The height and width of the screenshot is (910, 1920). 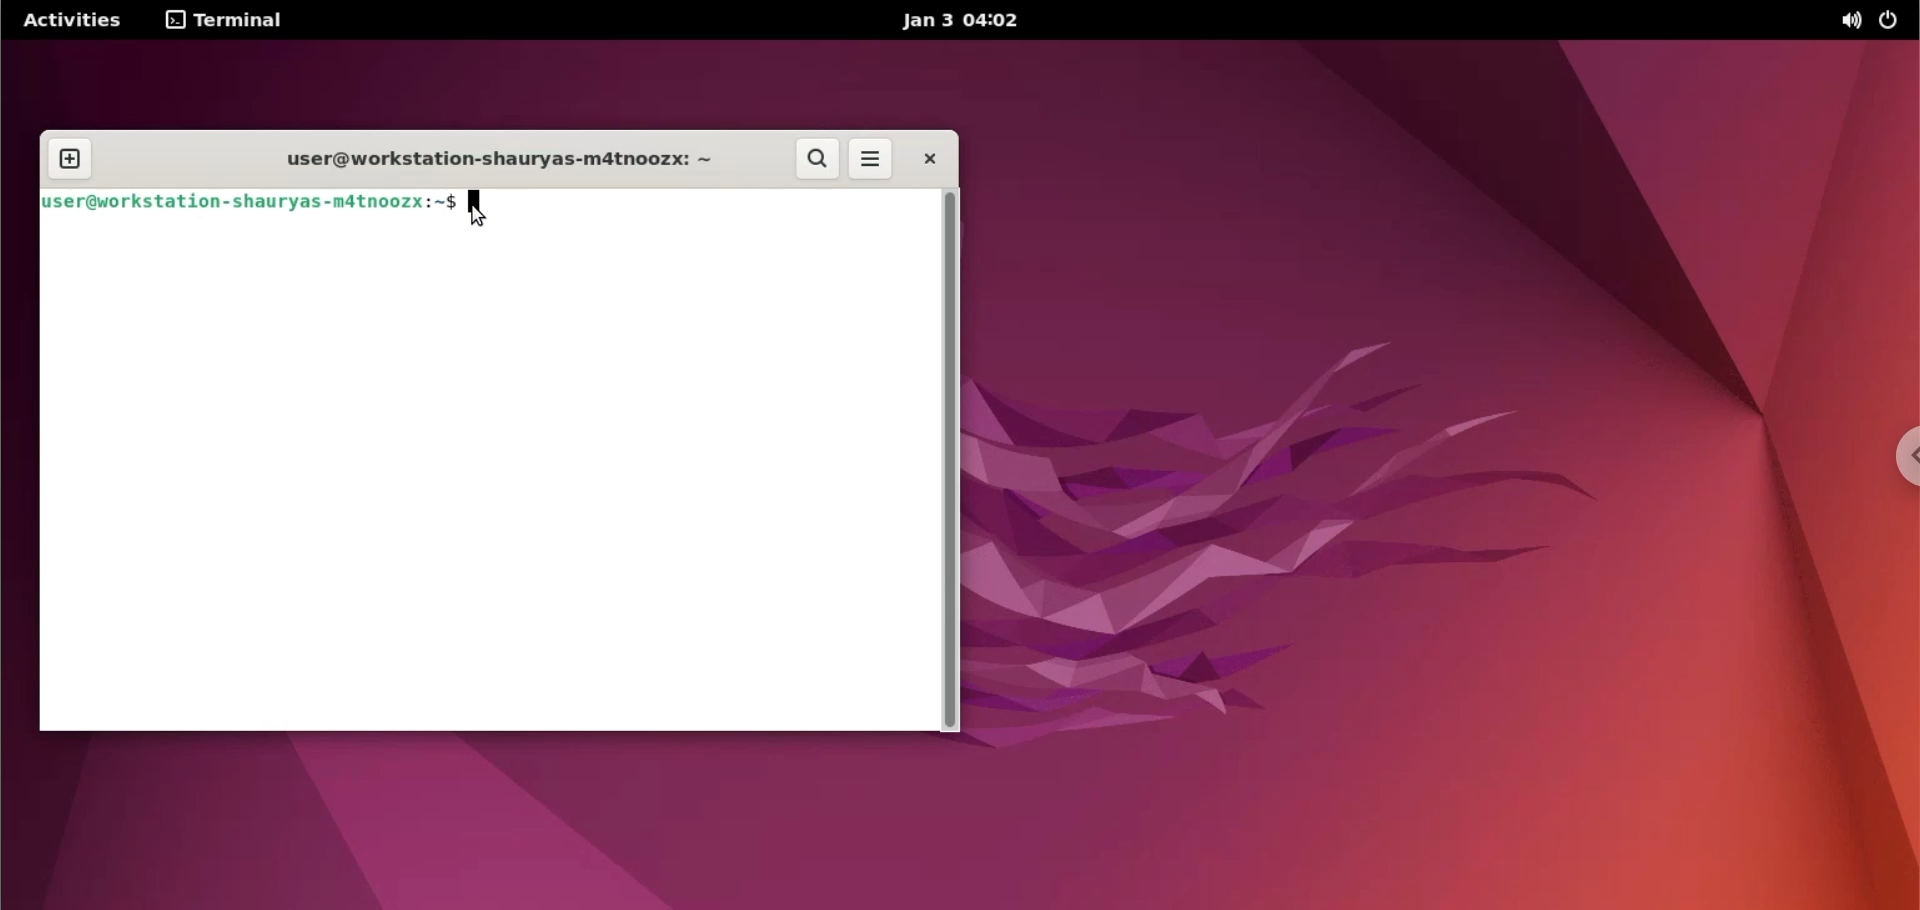 I want to click on more options, so click(x=872, y=158).